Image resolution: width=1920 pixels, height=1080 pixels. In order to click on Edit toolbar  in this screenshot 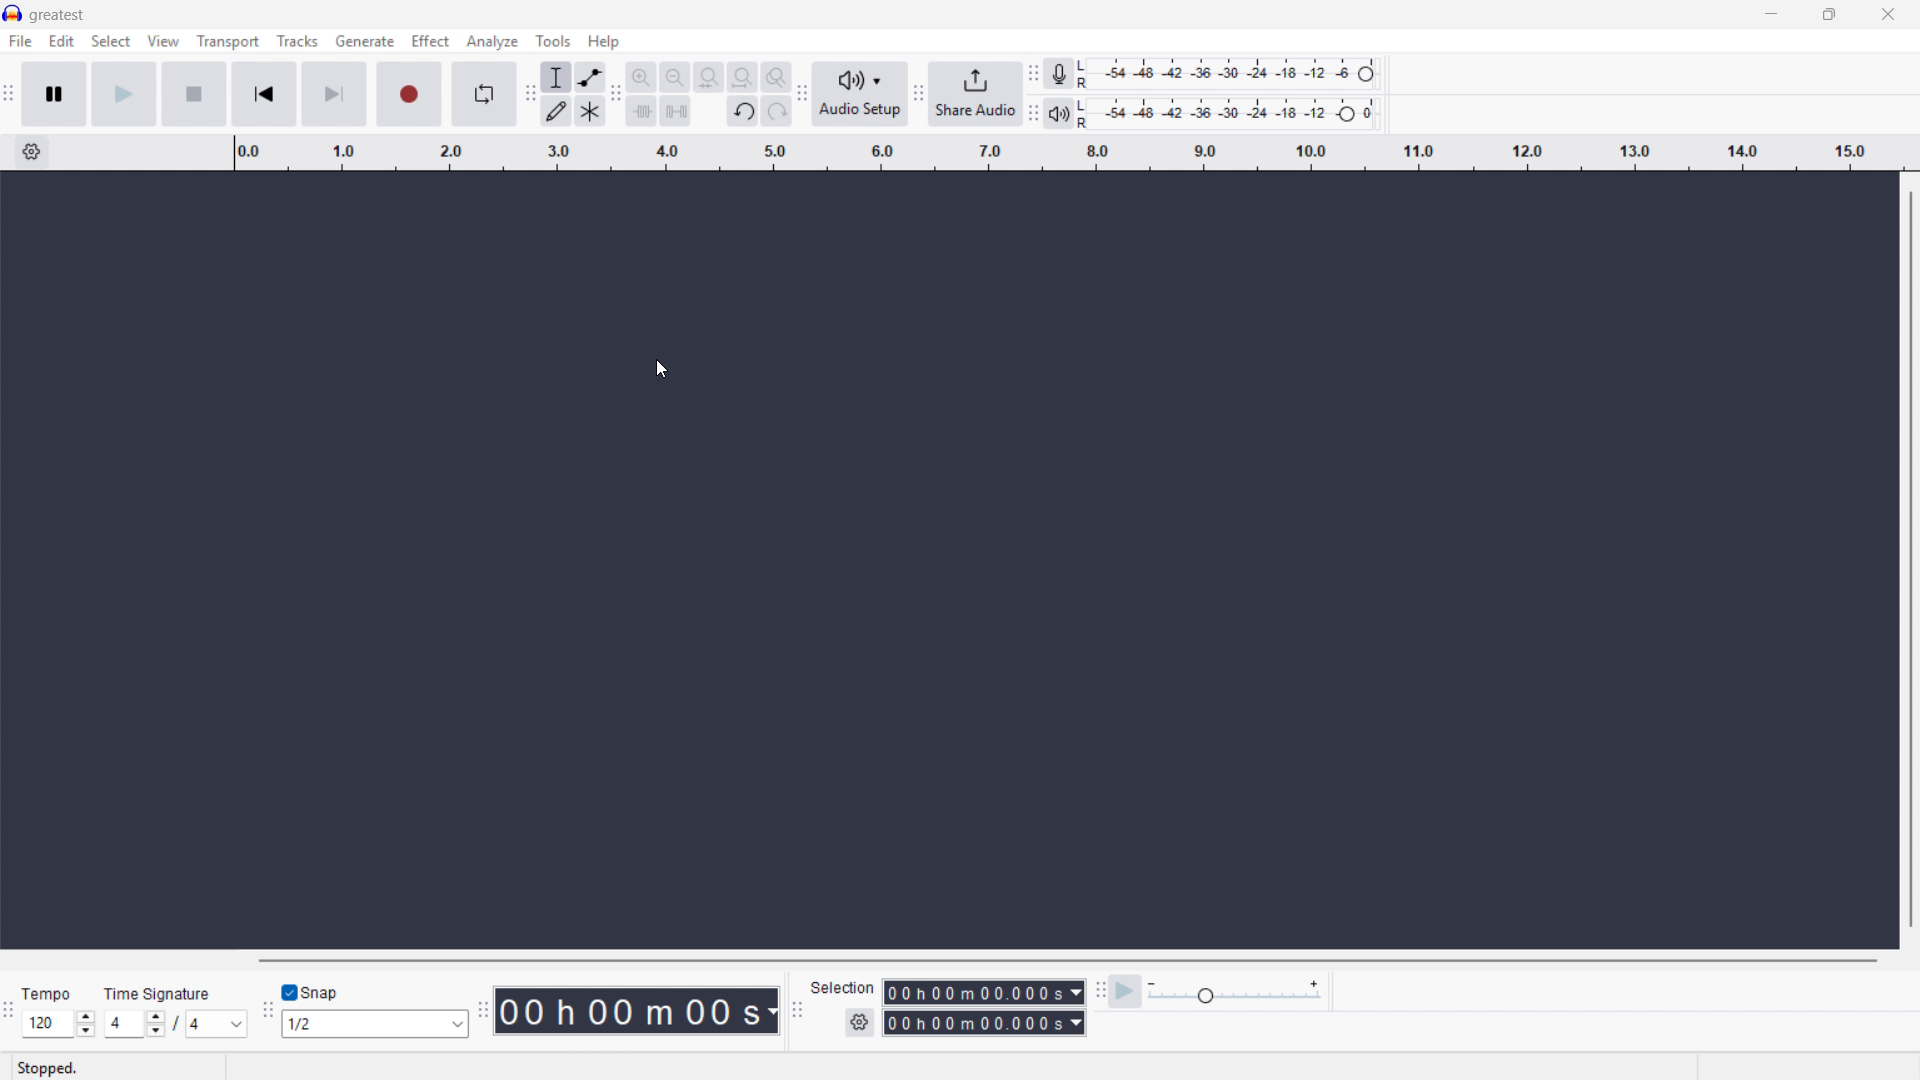, I will do `click(618, 96)`.